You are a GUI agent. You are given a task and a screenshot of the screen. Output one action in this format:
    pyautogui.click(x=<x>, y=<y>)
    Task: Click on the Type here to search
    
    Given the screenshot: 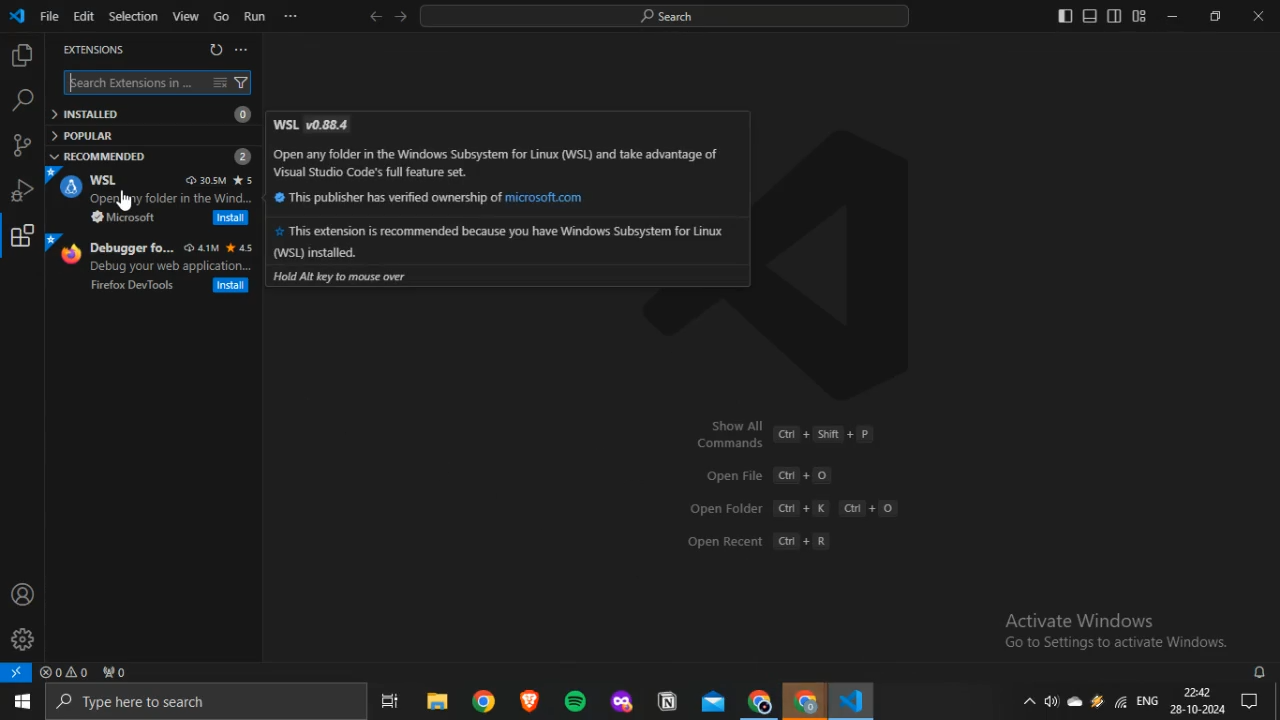 What is the action you would take?
    pyautogui.click(x=205, y=702)
    